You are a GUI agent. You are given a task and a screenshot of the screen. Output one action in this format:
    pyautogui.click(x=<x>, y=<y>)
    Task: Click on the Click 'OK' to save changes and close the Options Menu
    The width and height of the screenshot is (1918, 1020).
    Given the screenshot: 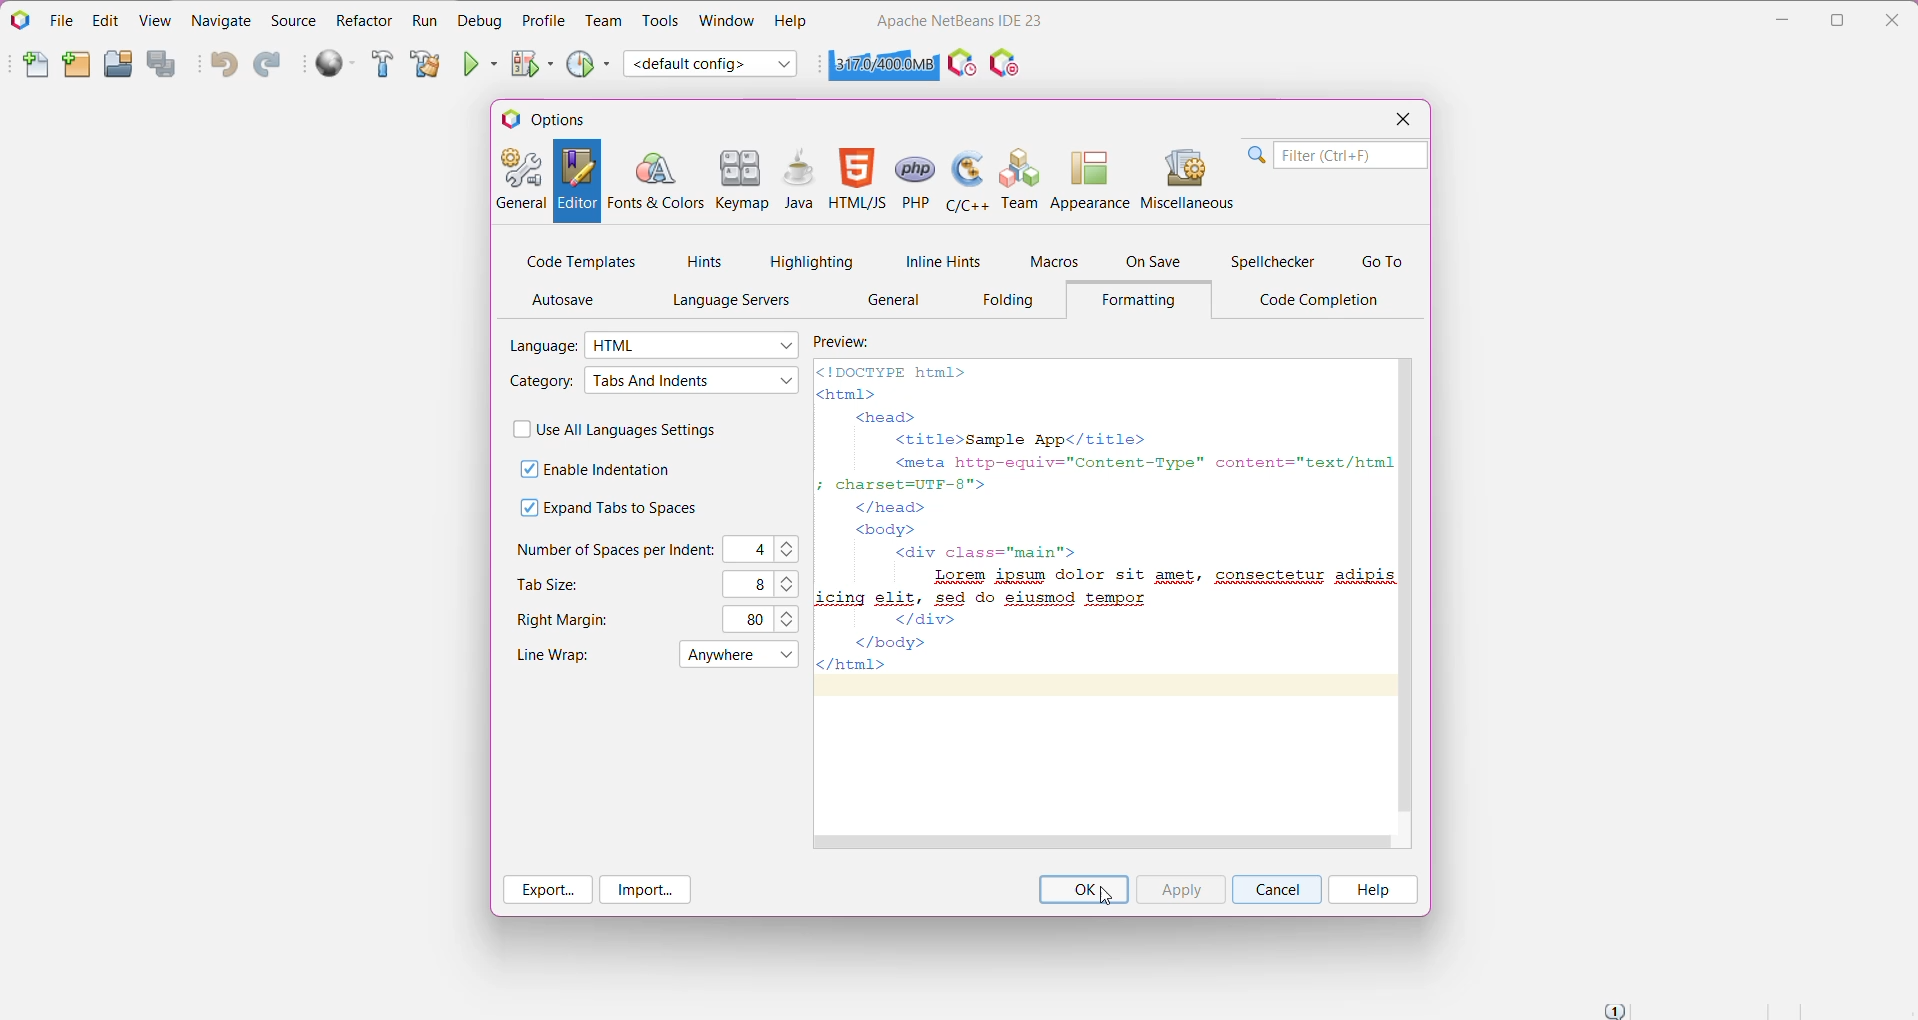 What is the action you would take?
    pyautogui.click(x=1083, y=889)
    